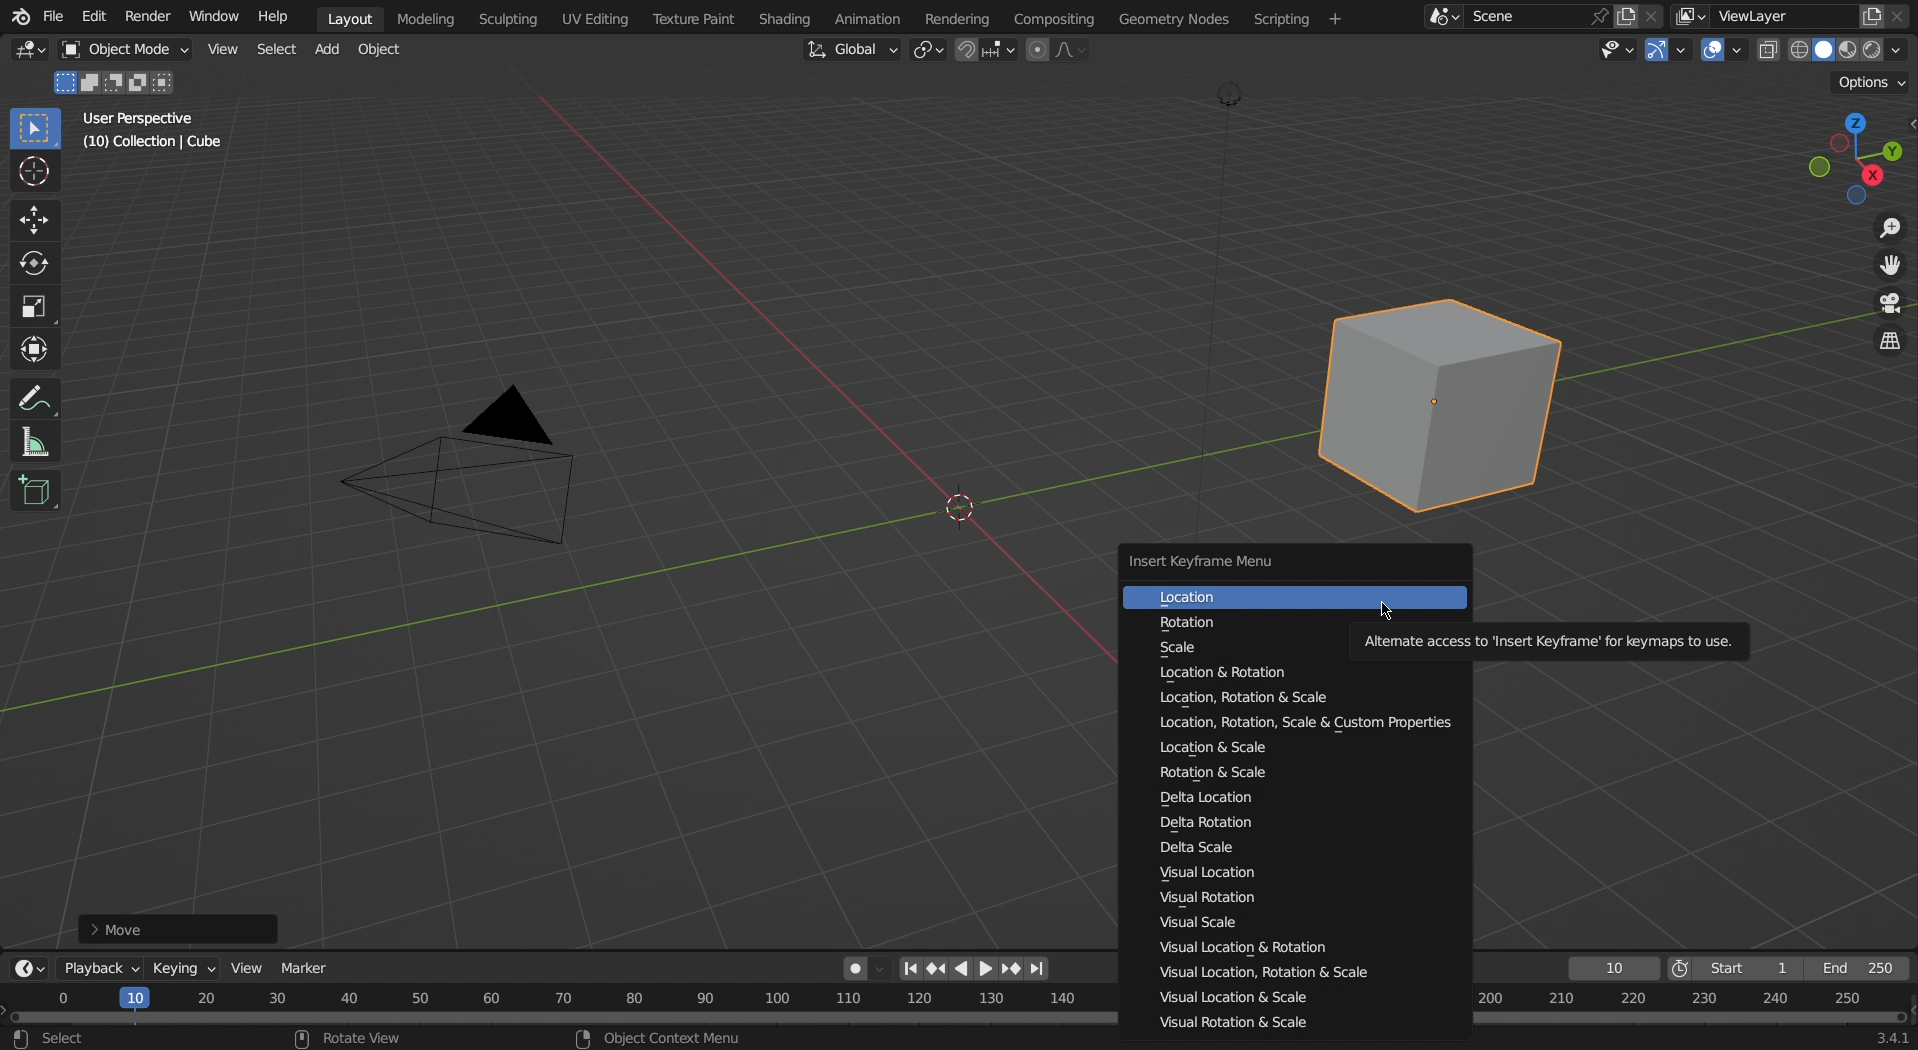 This screenshot has height=1050, width=1918. I want to click on Help, so click(282, 16).